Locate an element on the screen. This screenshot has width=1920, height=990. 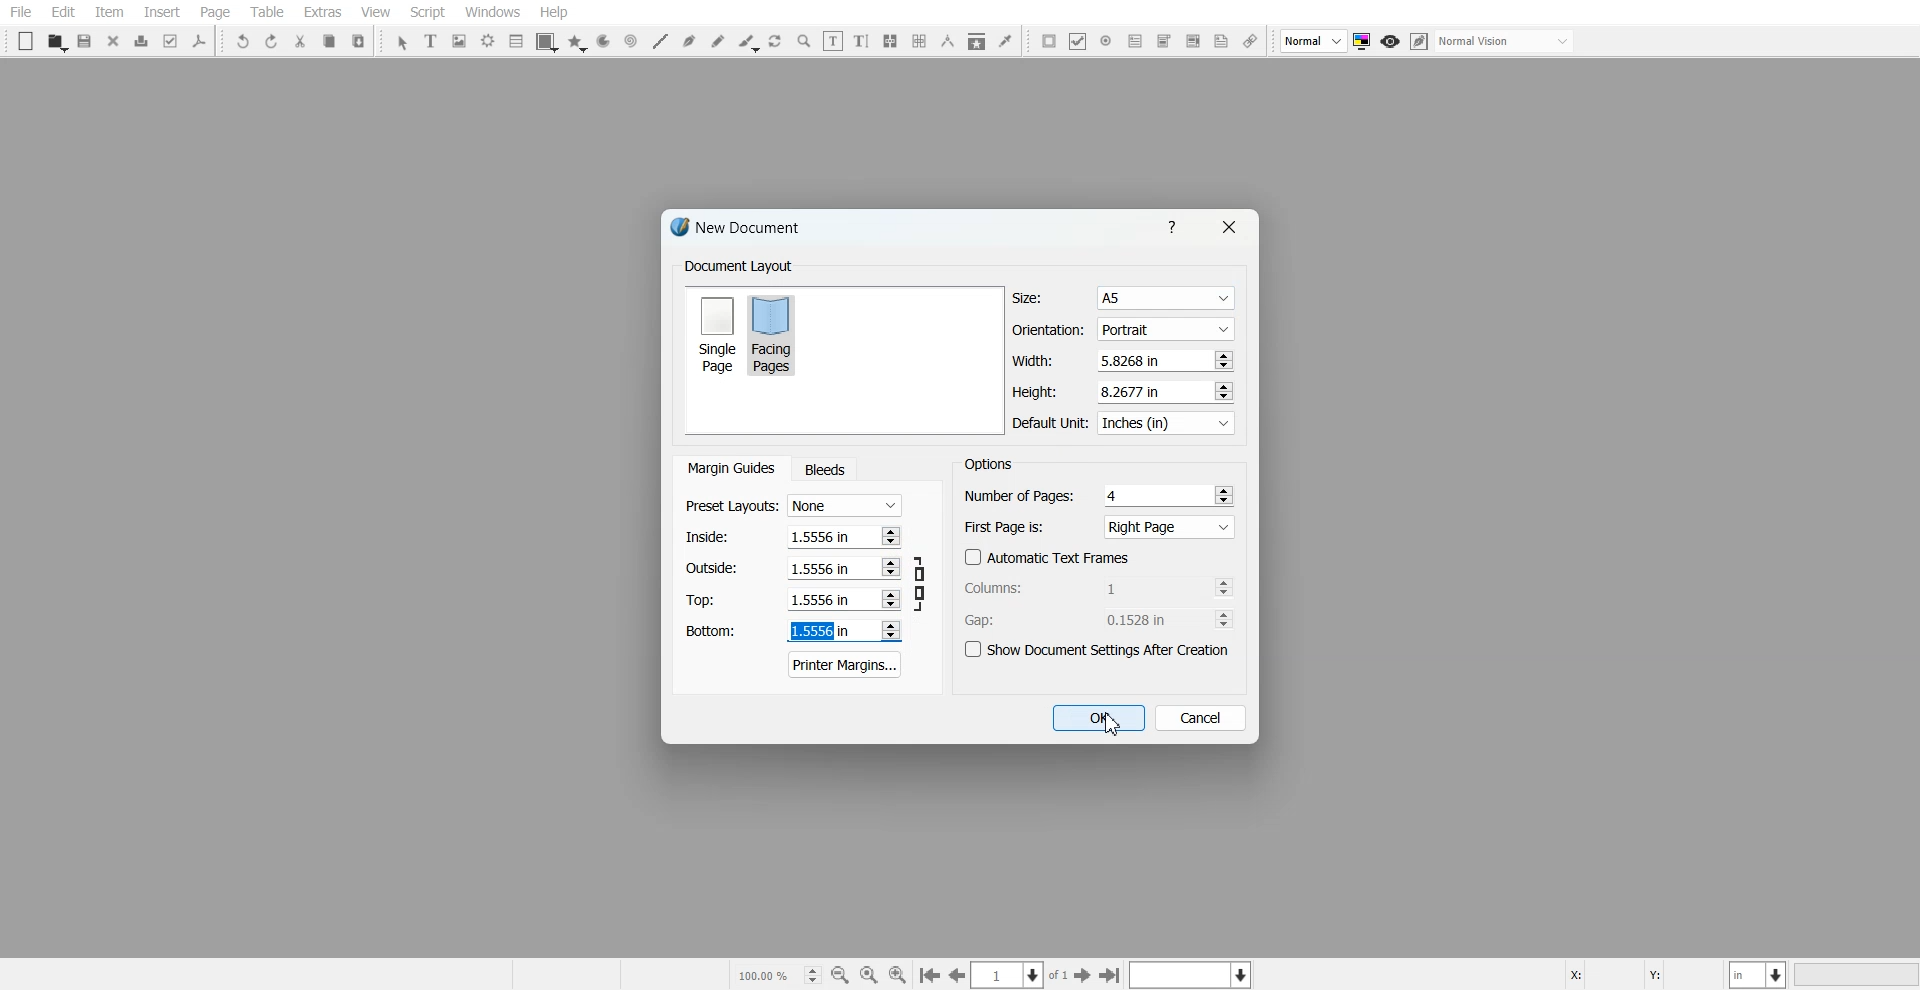
Text is located at coordinates (738, 267).